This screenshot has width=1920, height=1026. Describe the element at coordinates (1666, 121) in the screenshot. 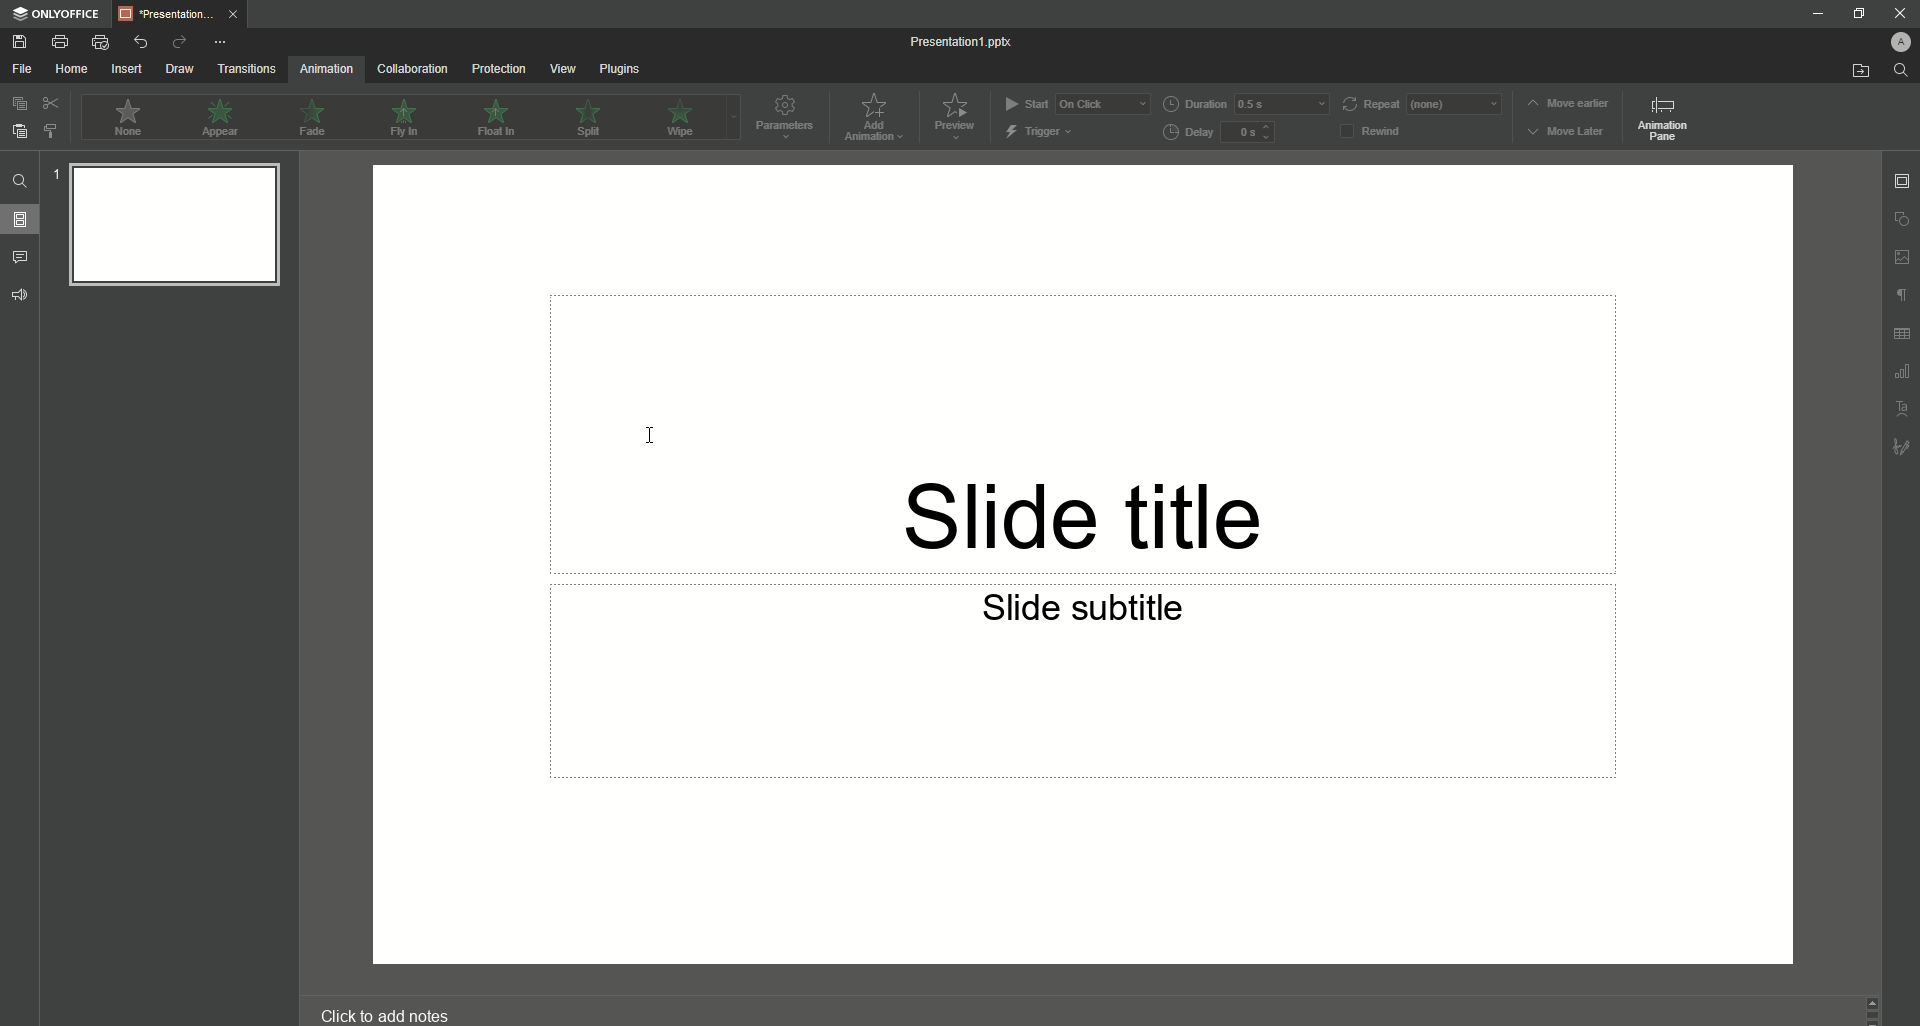

I see `Animation Pane` at that location.